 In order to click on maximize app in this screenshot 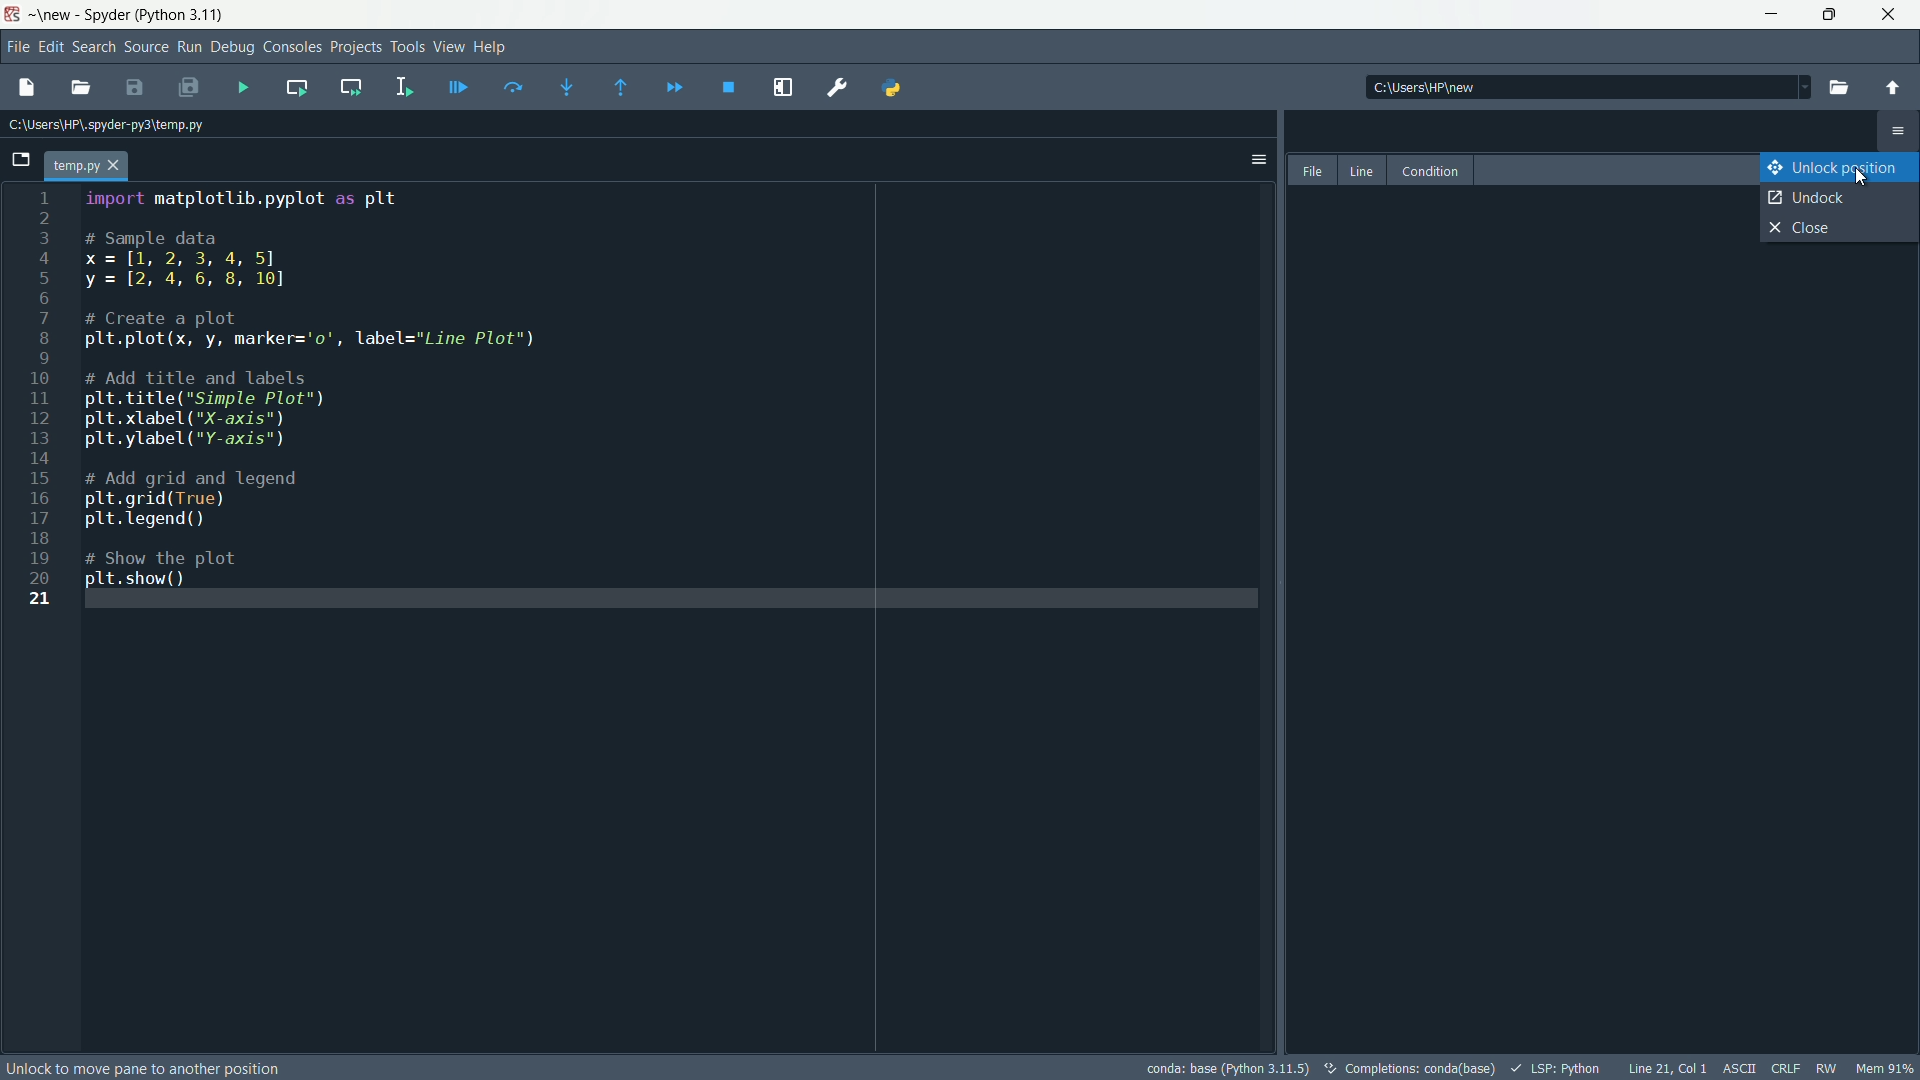, I will do `click(1892, 15)`.